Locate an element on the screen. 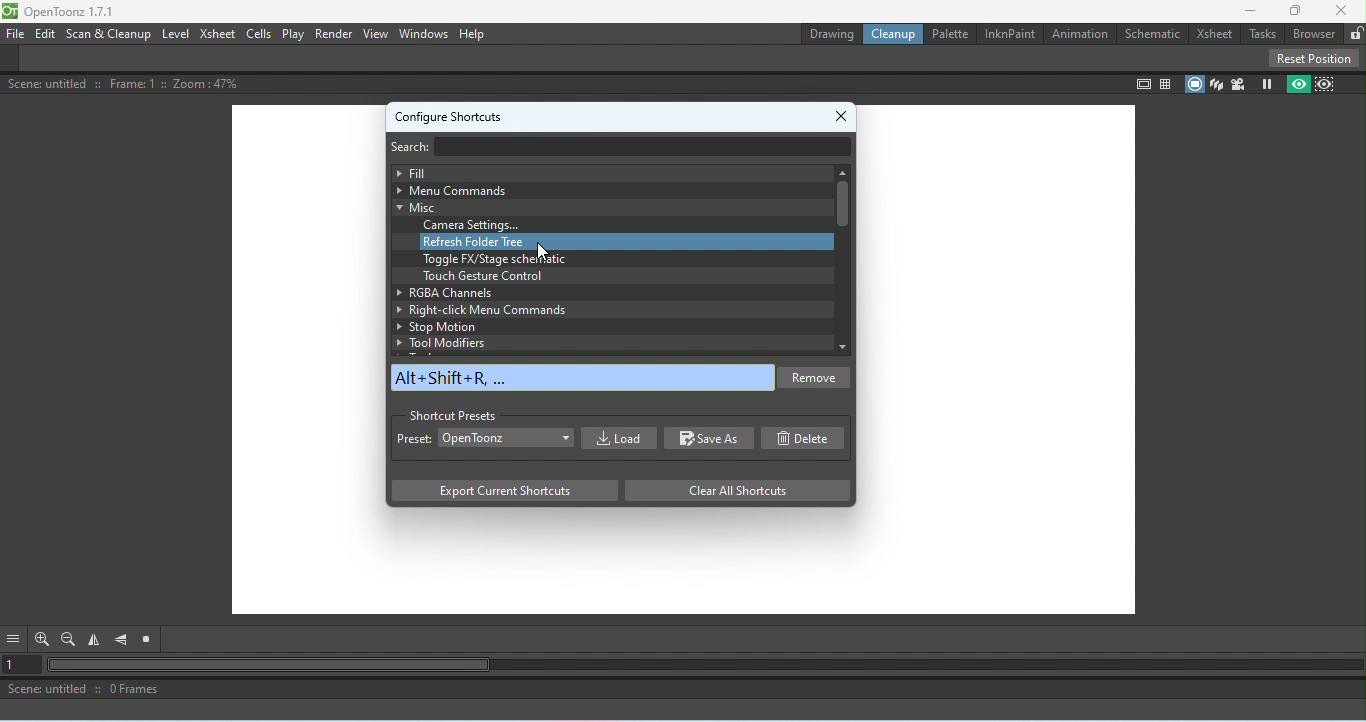 Image resolution: width=1366 pixels, height=722 pixels. Right-click menu commands is located at coordinates (603, 310).